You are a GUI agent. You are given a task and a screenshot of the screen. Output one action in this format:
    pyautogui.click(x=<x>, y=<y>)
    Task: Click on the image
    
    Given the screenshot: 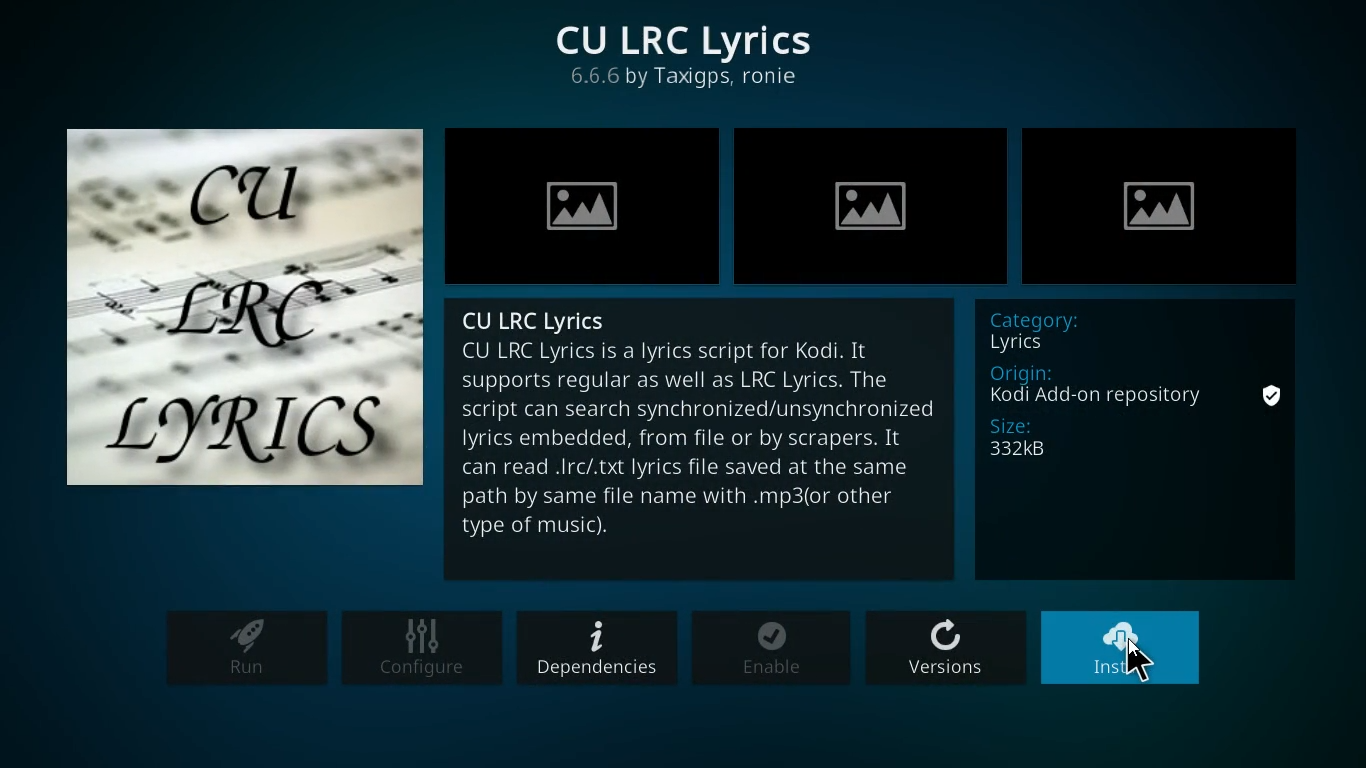 What is the action you would take?
    pyautogui.click(x=582, y=201)
    